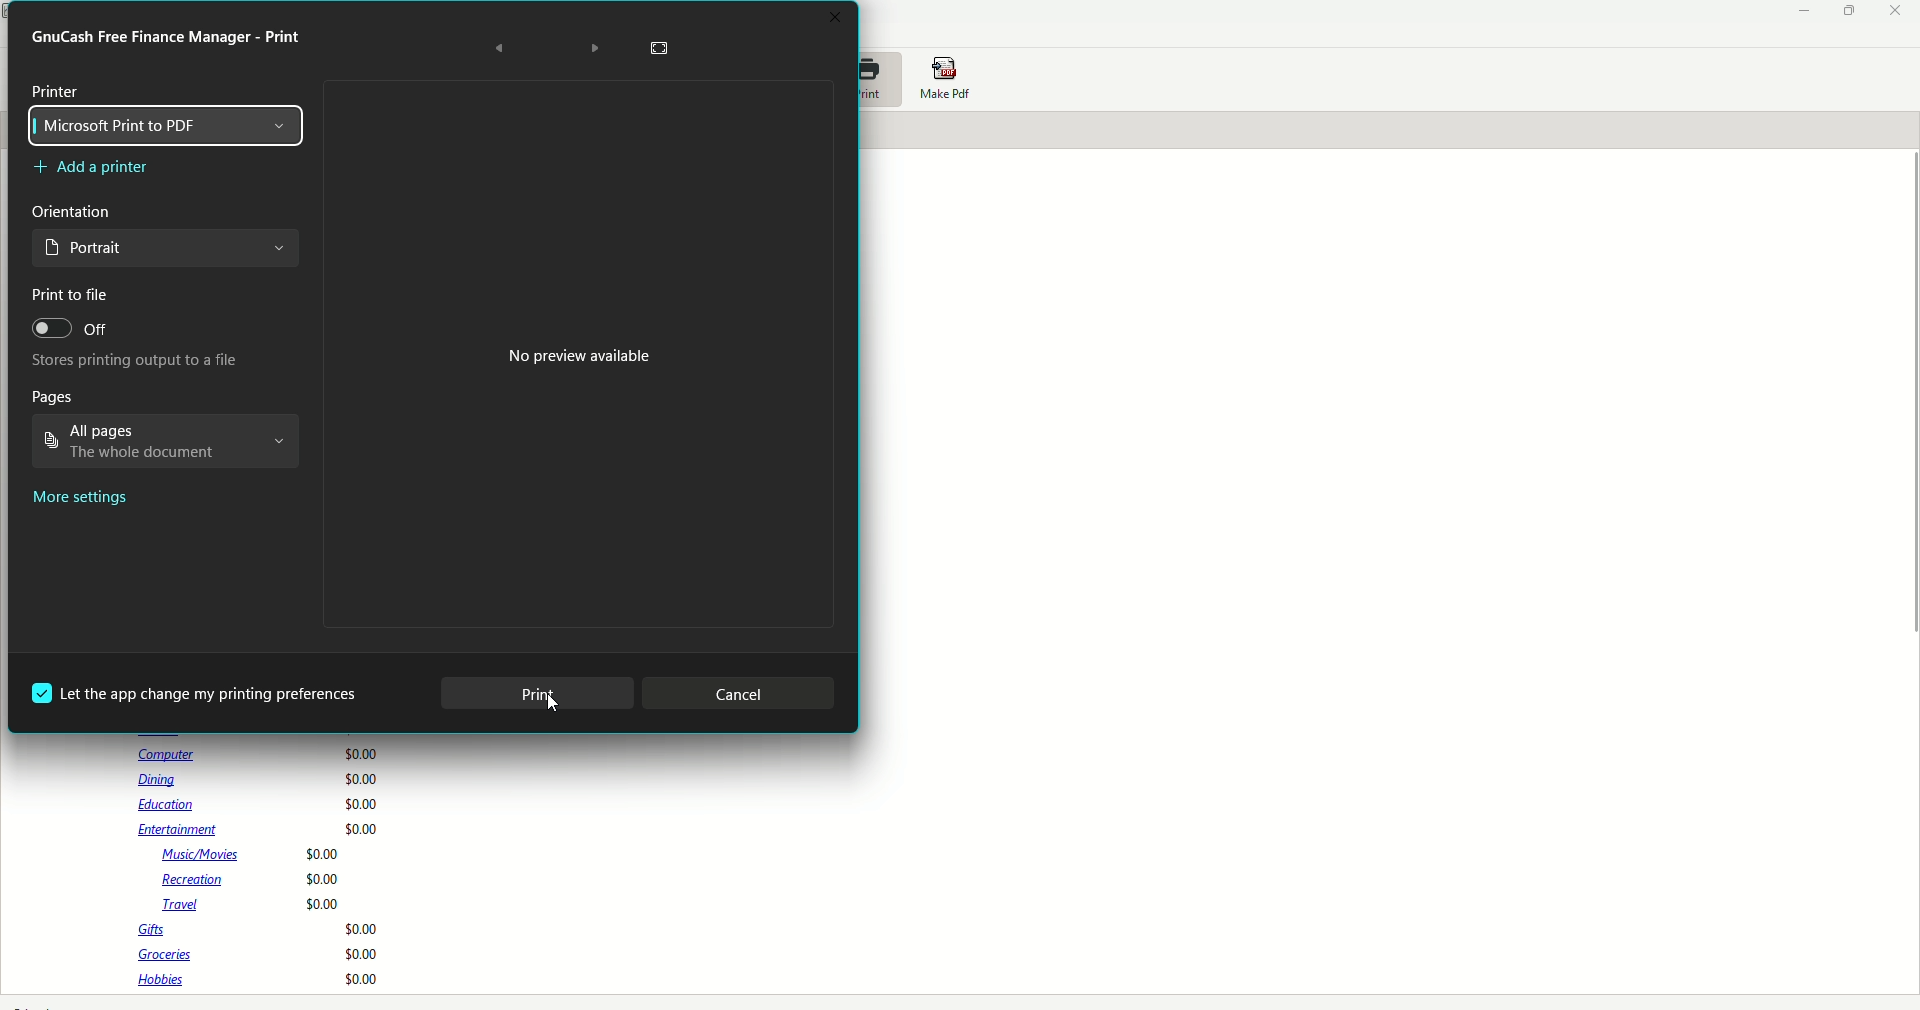  I want to click on Off, so click(71, 331).